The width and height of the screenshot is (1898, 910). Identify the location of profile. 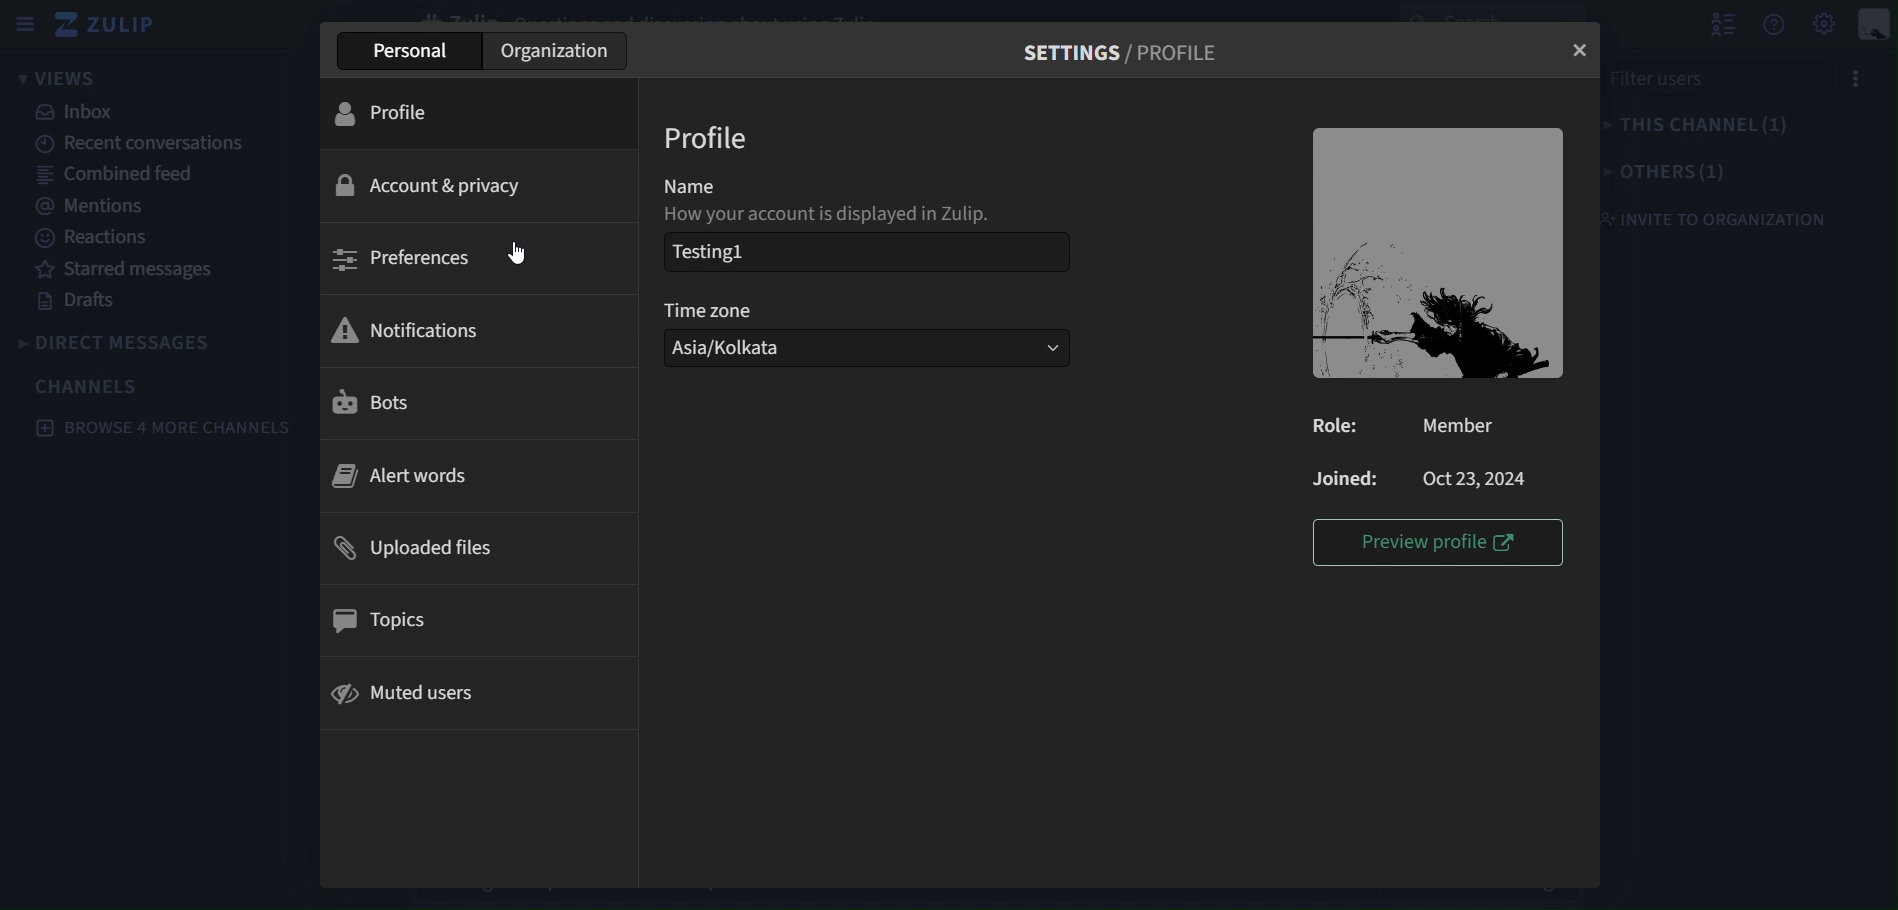
(482, 112).